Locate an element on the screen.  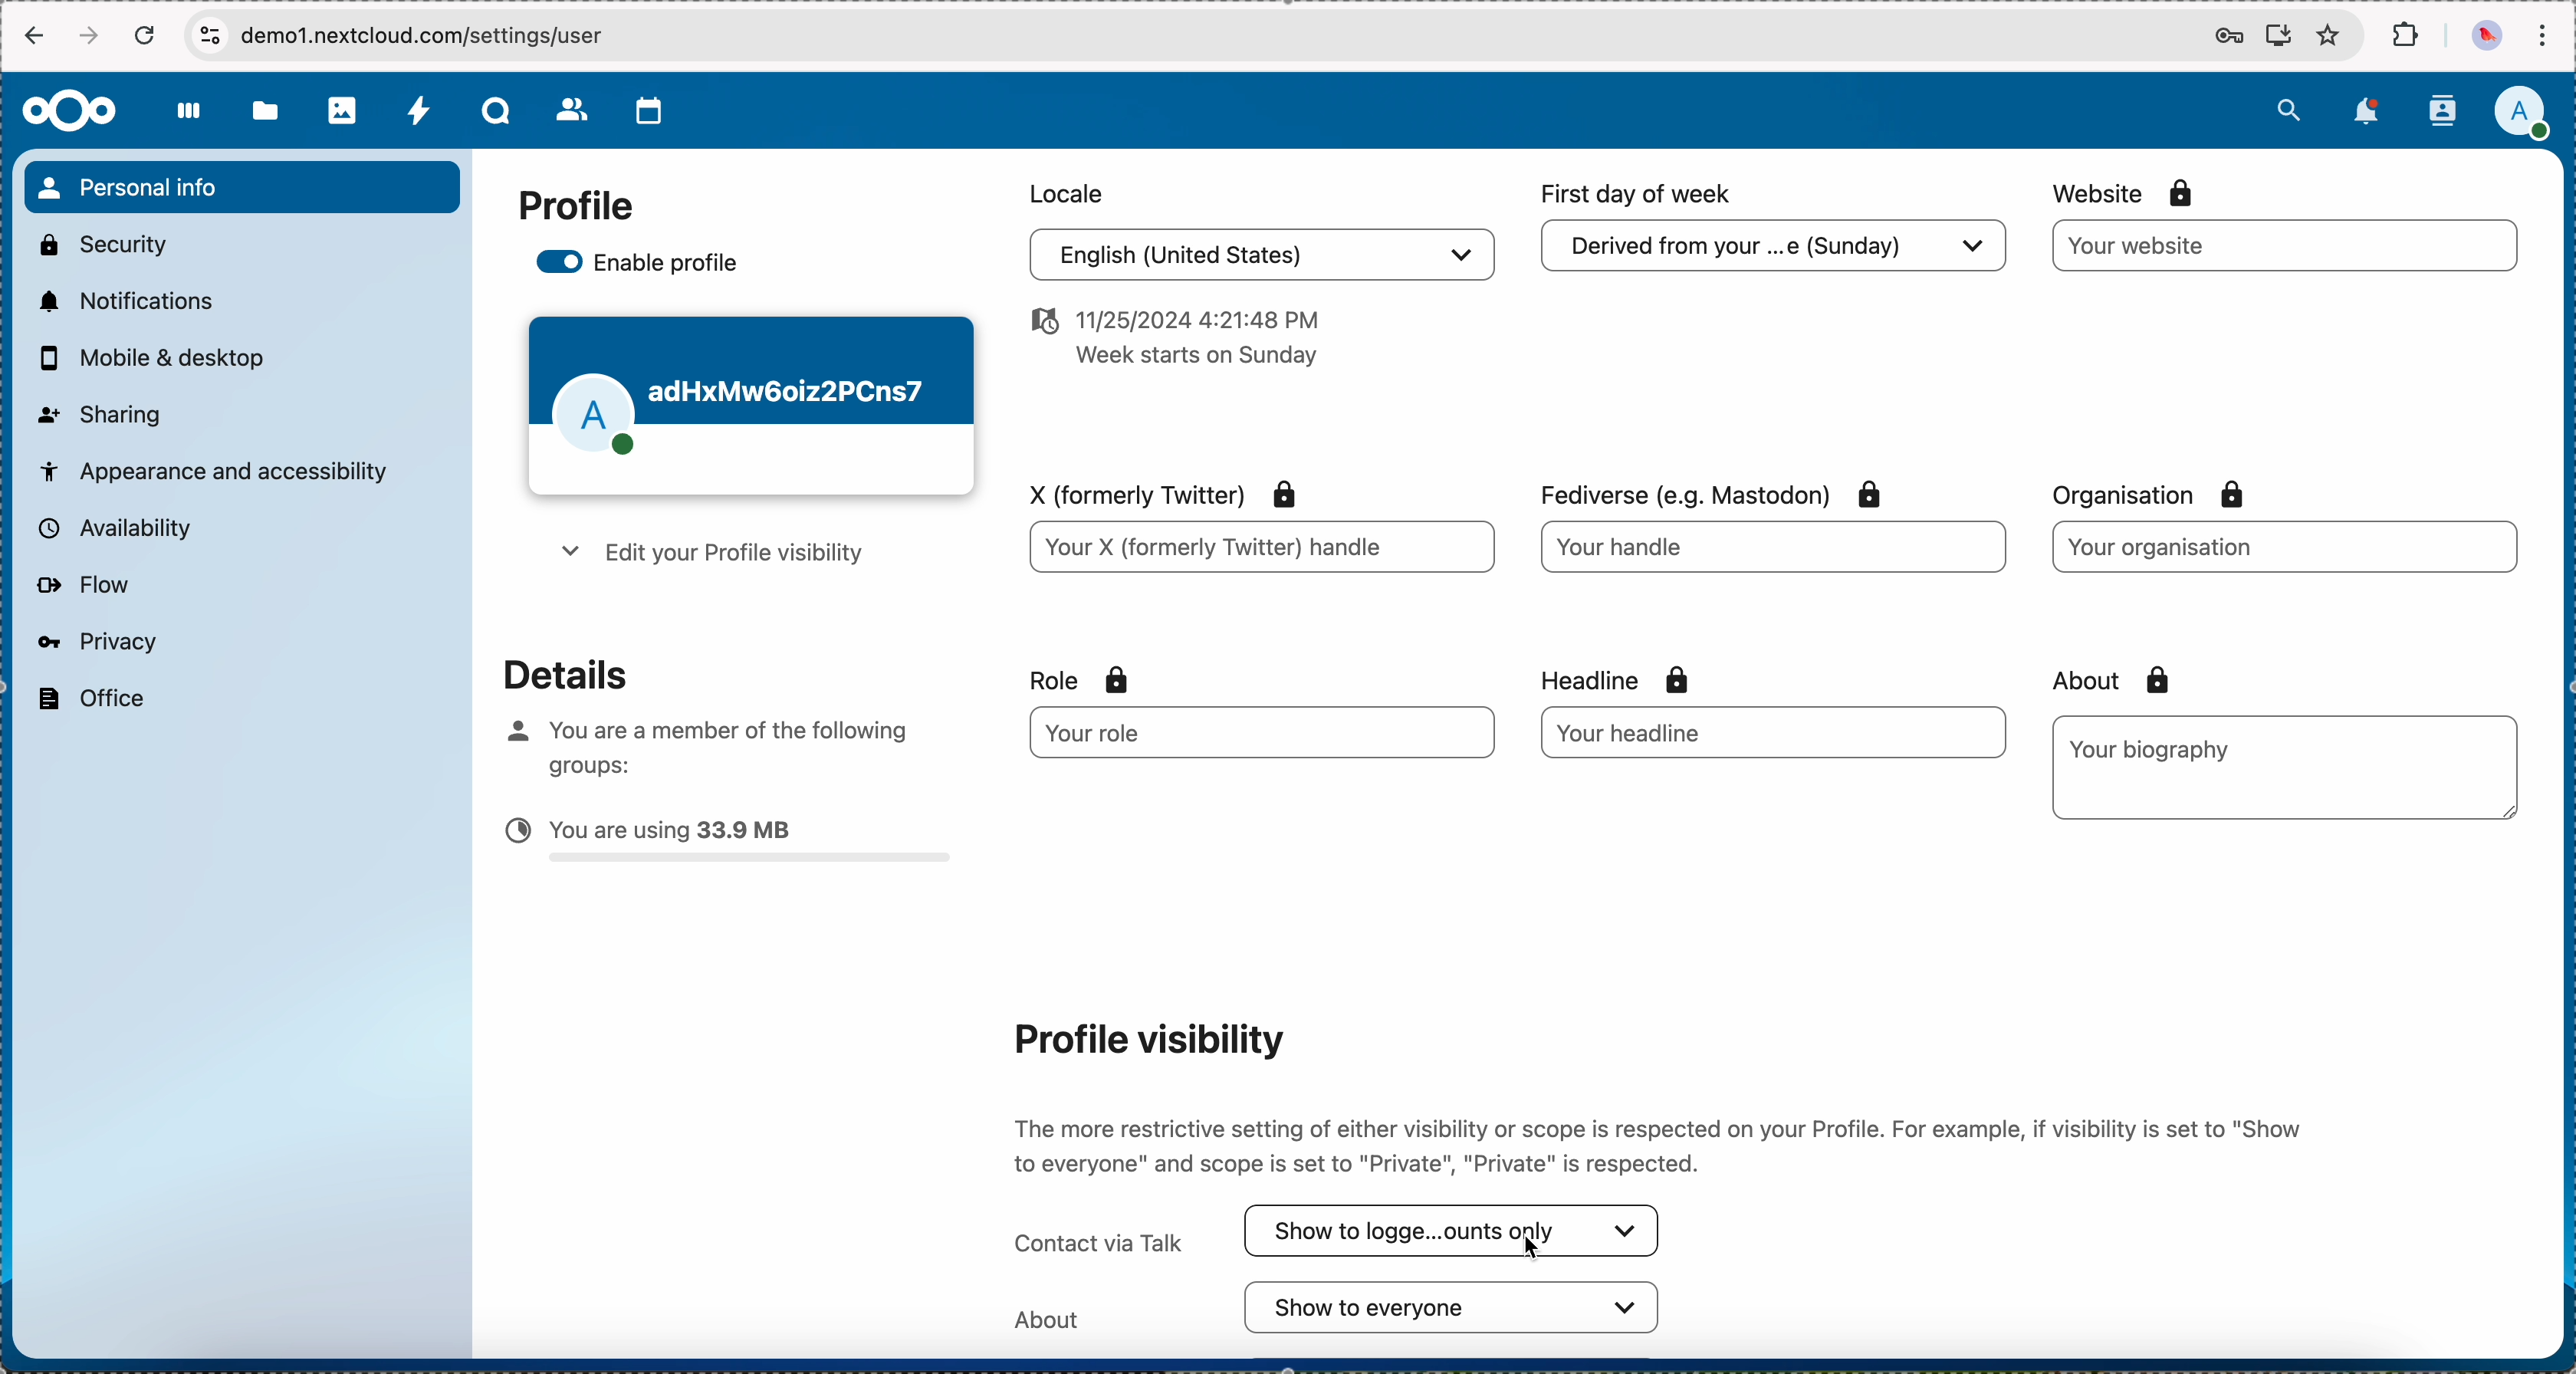
website is located at coordinates (2127, 192).